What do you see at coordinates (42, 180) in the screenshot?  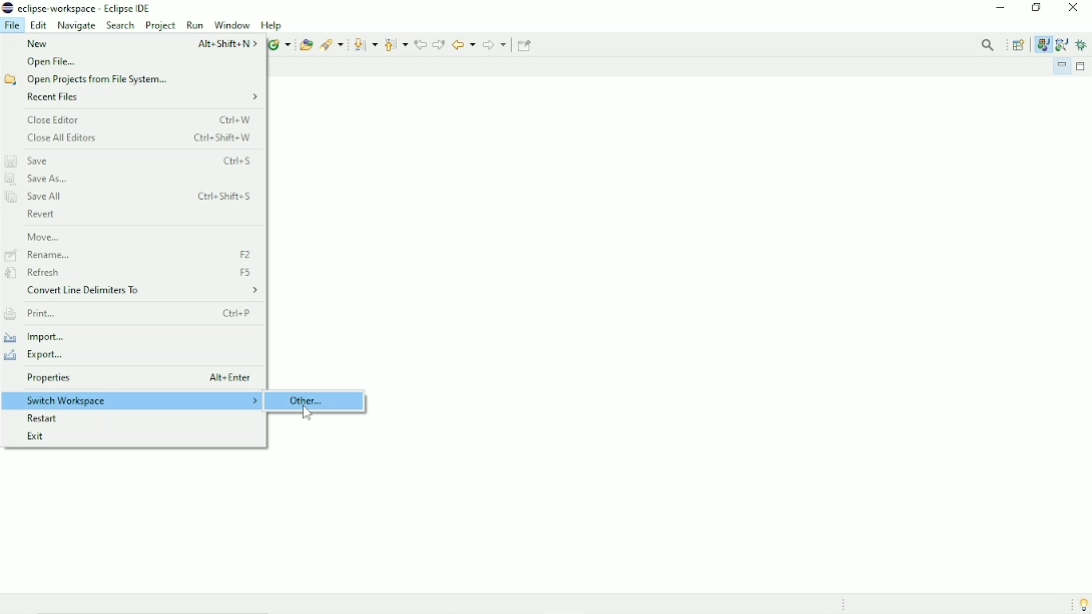 I see `Save as` at bounding box center [42, 180].